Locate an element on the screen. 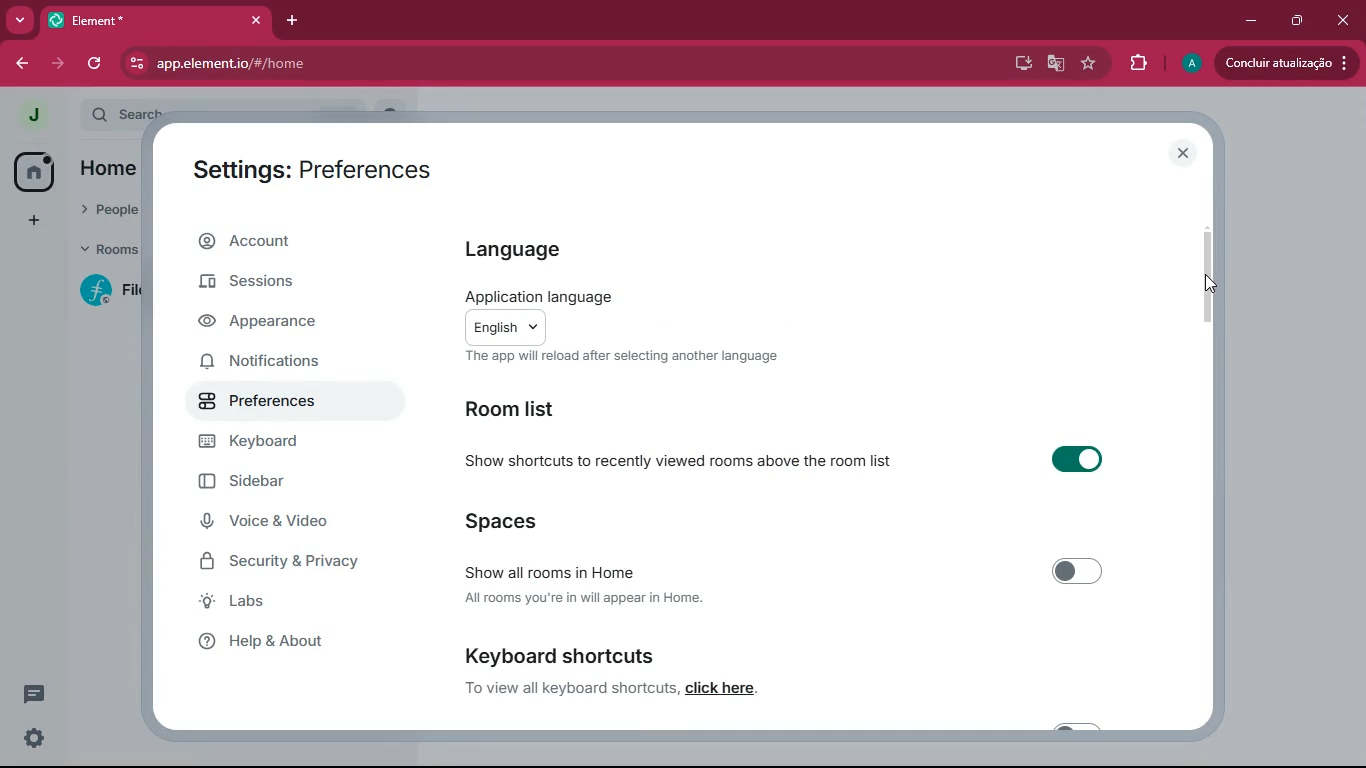 The width and height of the screenshot is (1366, 768). app.element.io/#/home is located at coordinates (342, 62).